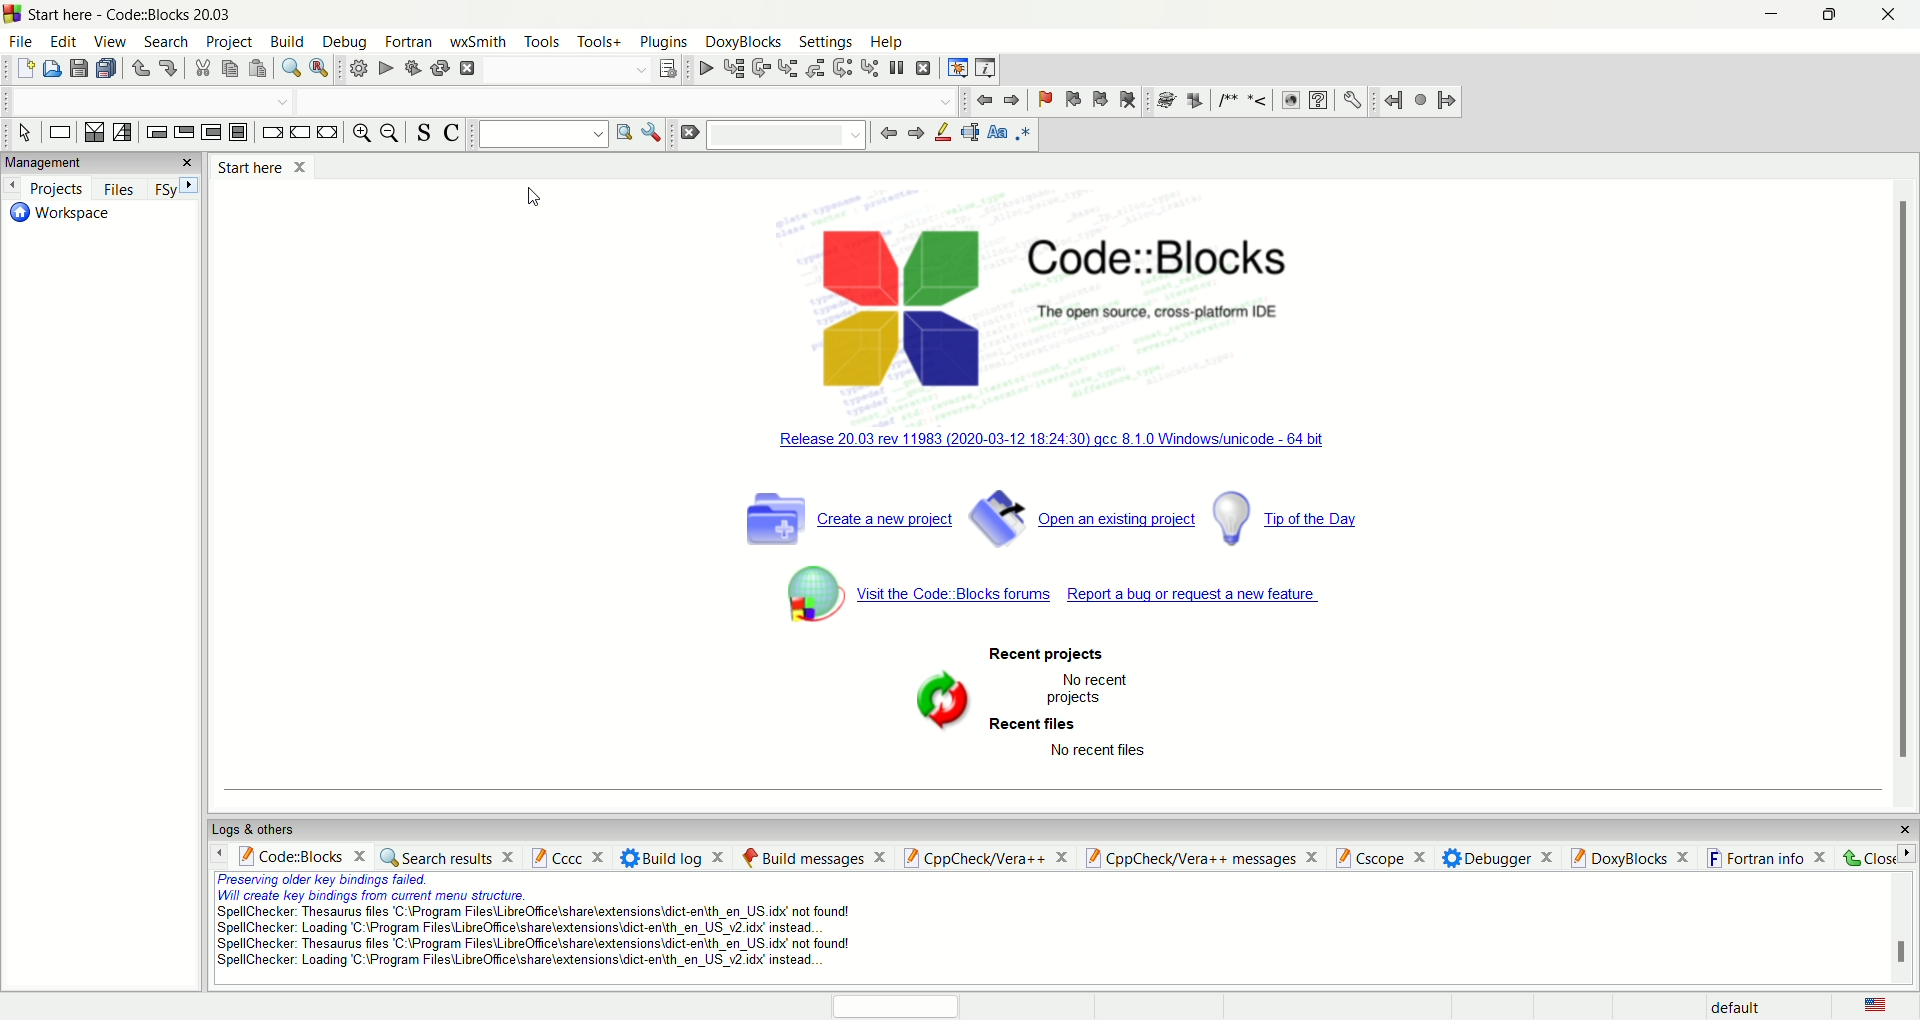 The image size is (1920, 1020). Describe the element at coordinates (1391, 101) in the screenshot. I see `jump back` at that location.